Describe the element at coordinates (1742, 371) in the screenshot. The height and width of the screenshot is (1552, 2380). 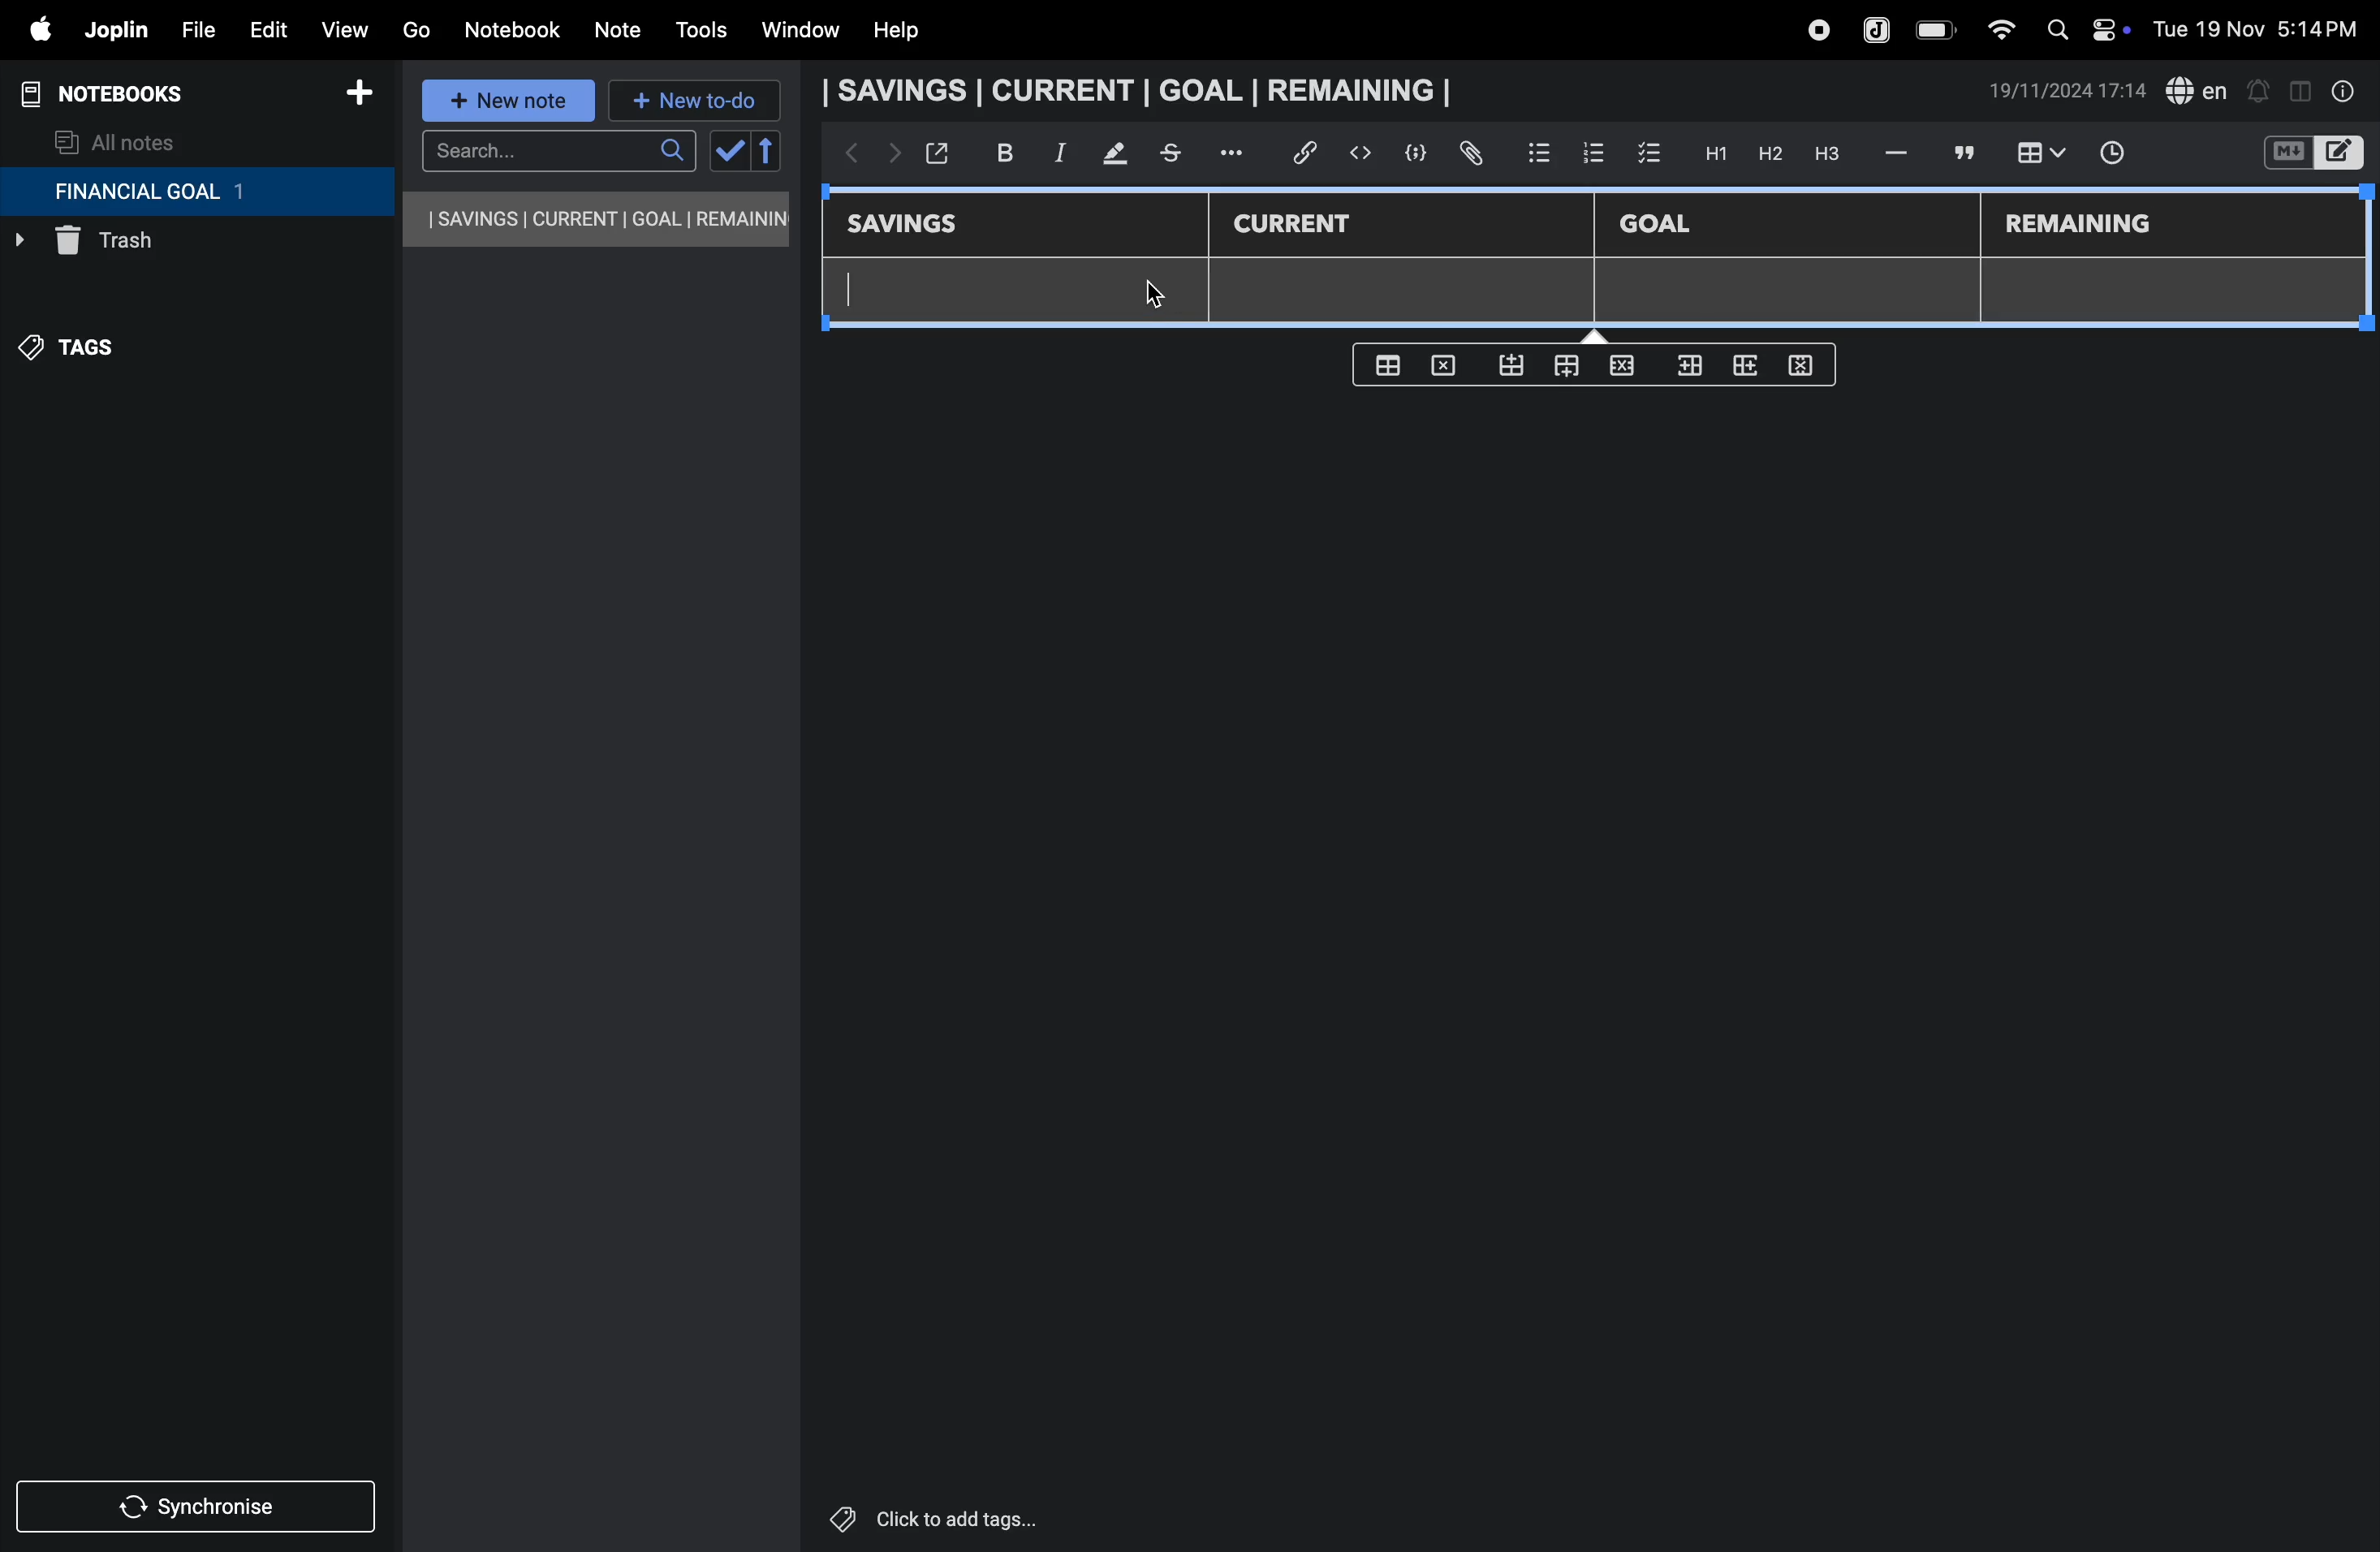
I see `add rows` at that location.